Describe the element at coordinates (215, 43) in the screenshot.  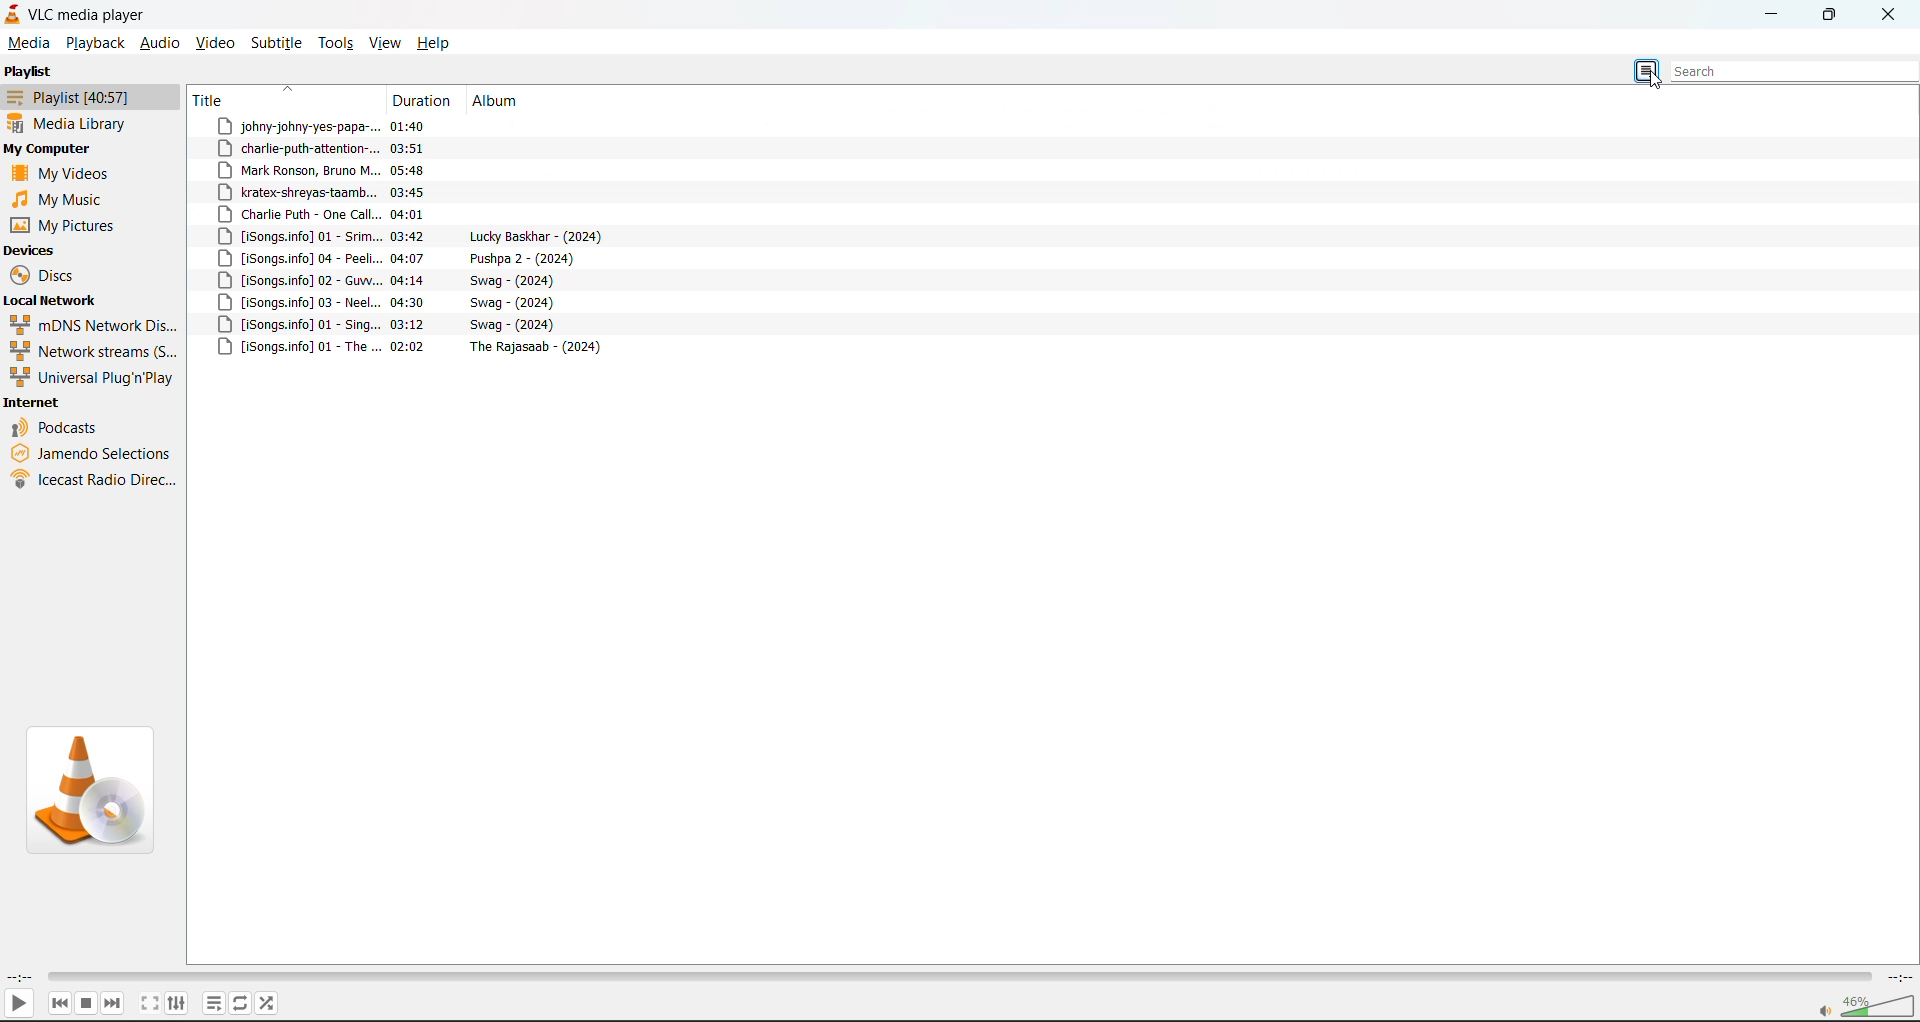
I see `video` at that location.